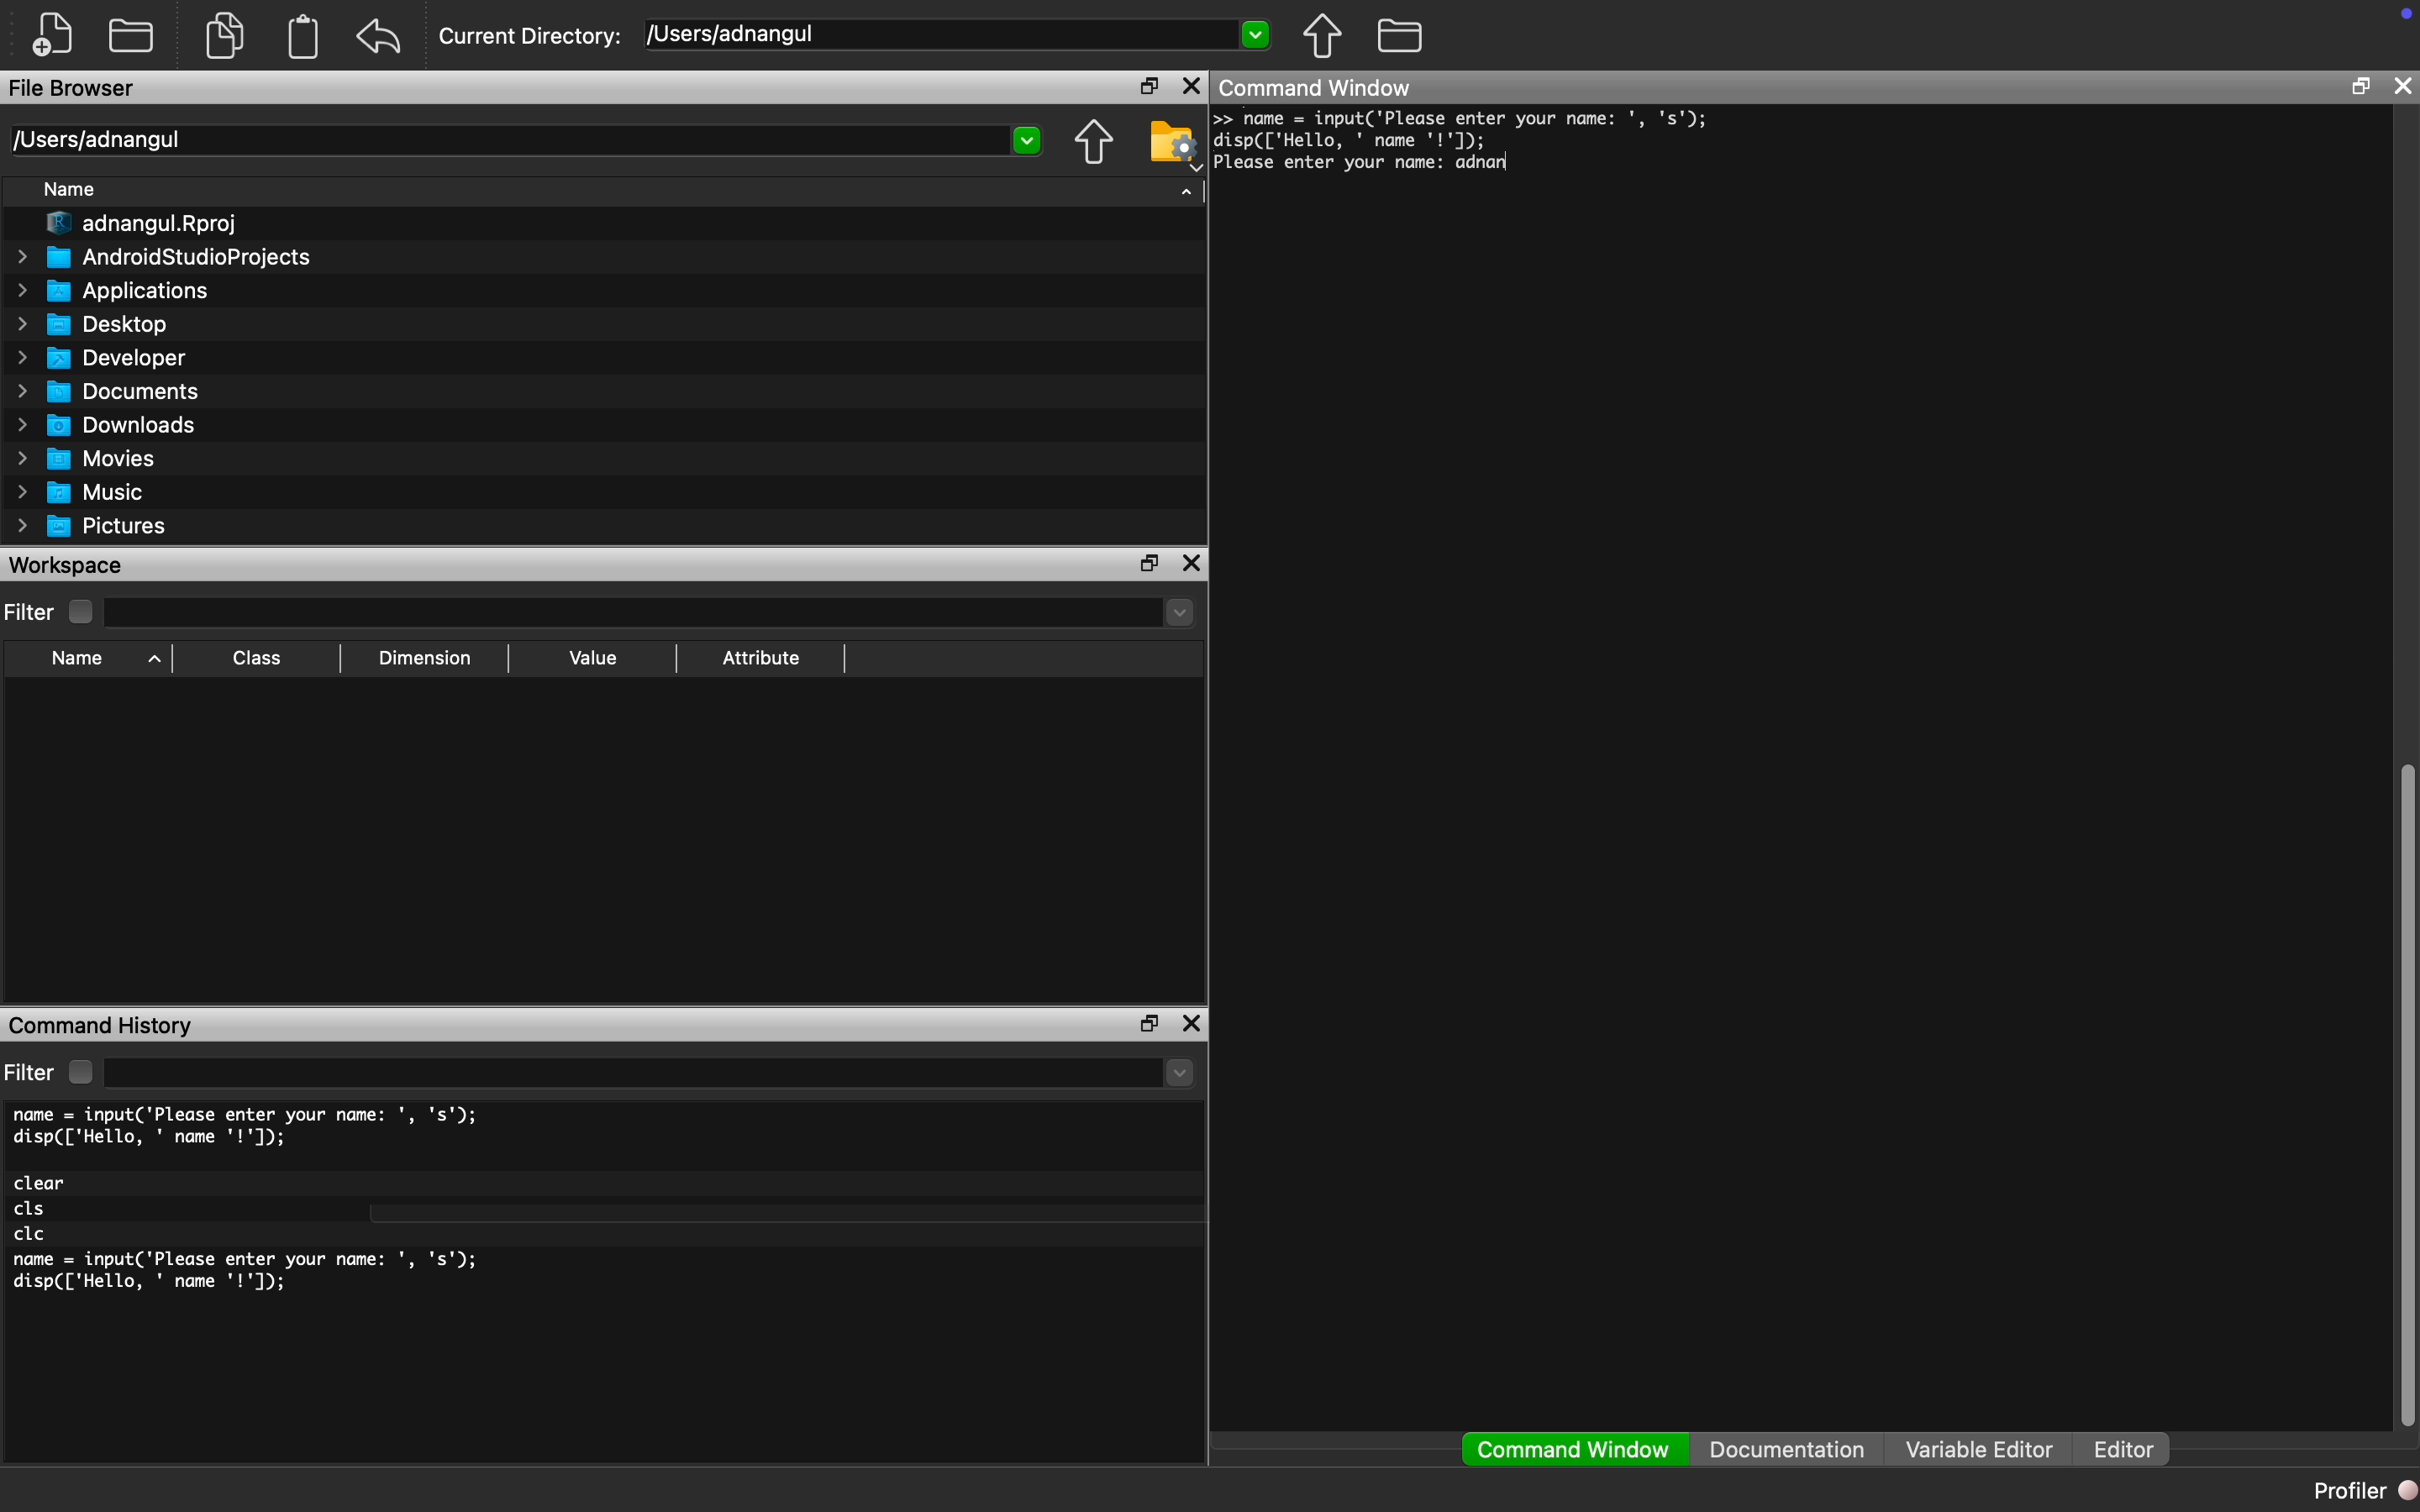 This screenshot has height=1512, width=2420. What do you see at coordinates (761, 656) in the screenshot?
I see `Attribute` at bounding box center [761, 656].